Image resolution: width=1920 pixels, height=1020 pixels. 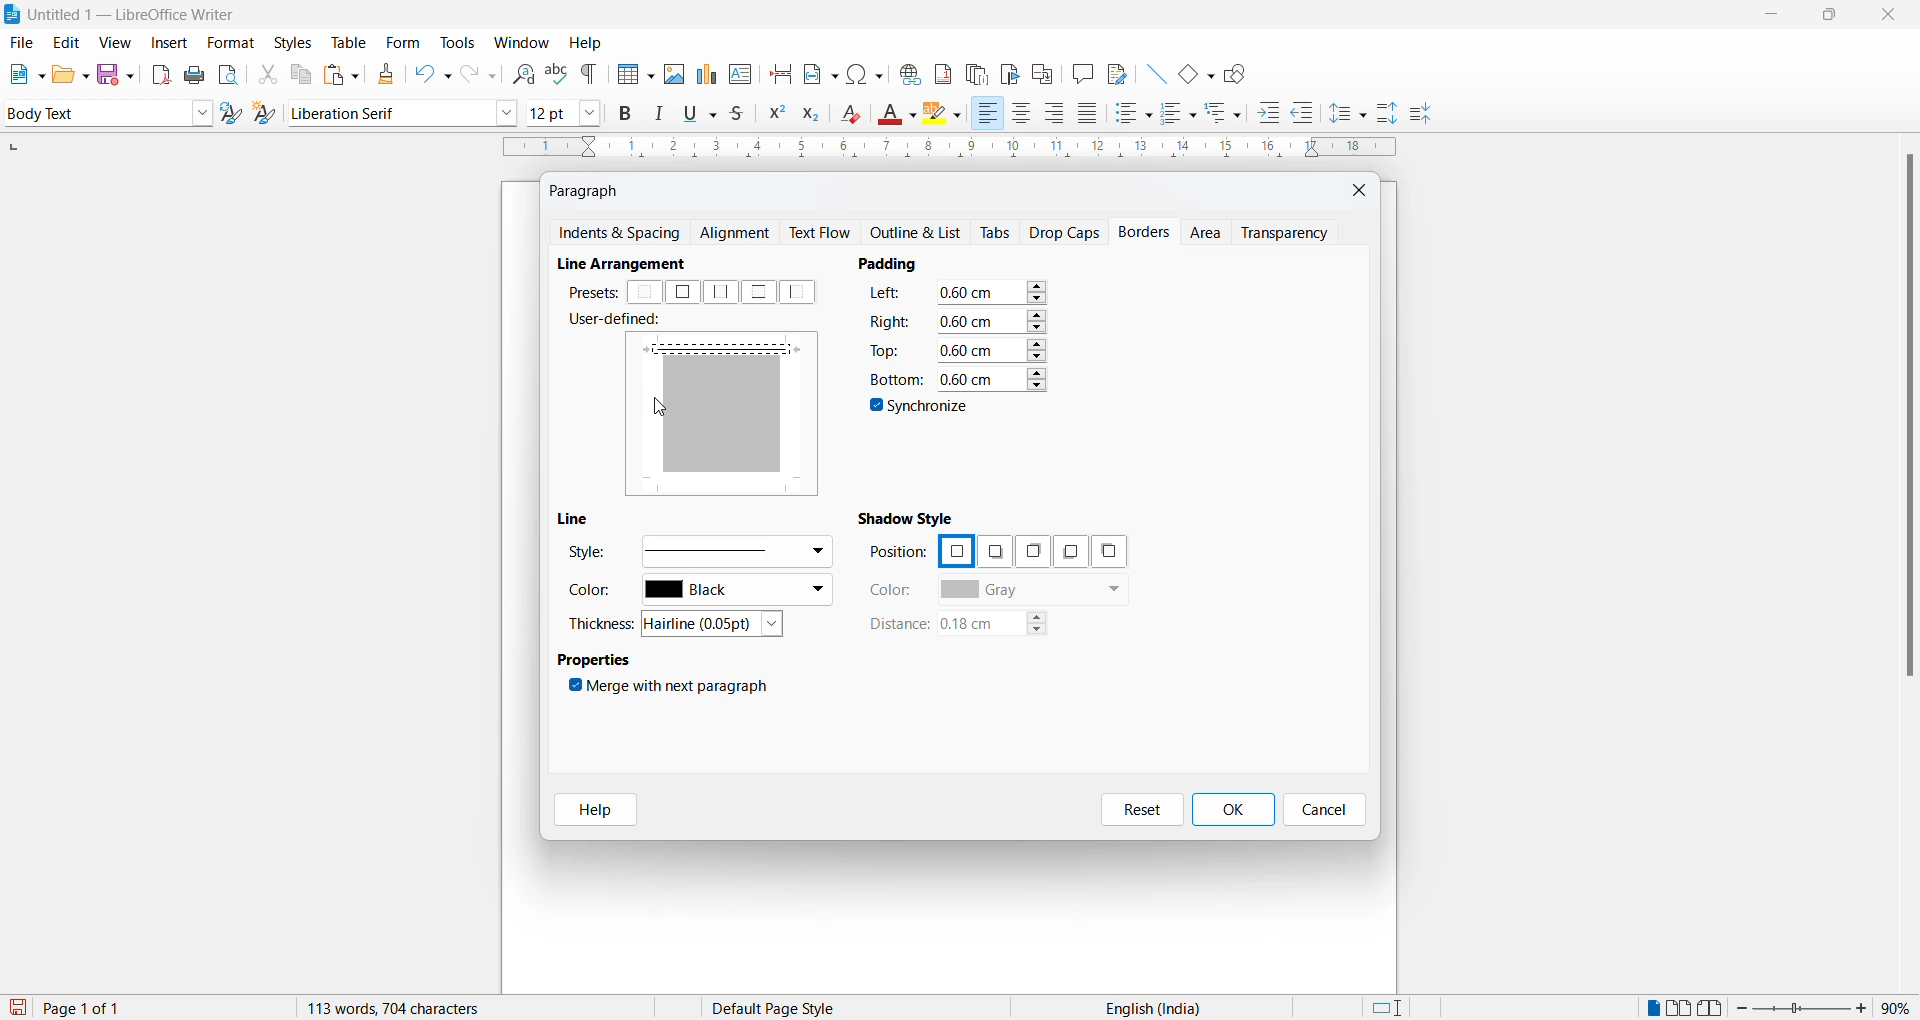 What do you see at coordinates (590, 74) in the screenshot?
I see `toggle formatting marks` at bounding box center [590, 74].